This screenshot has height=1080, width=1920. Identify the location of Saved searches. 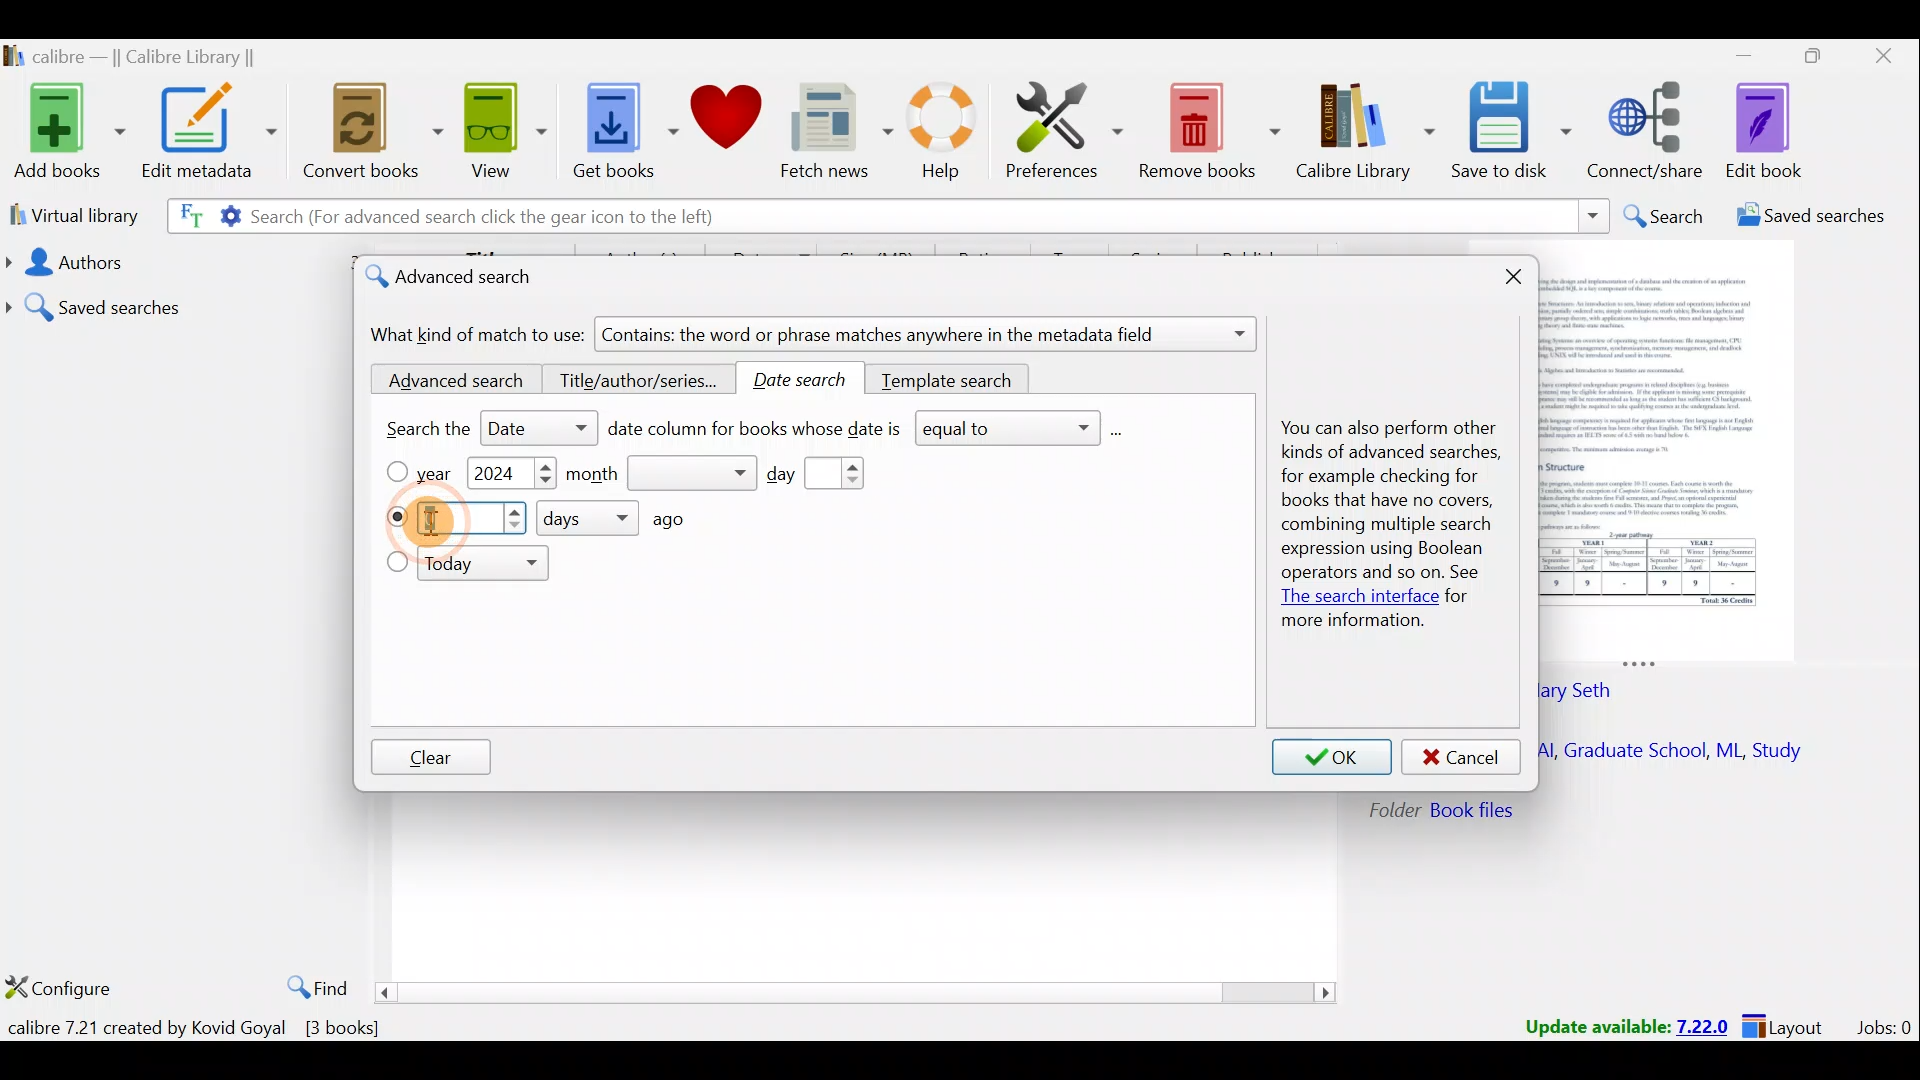
(175, 300).